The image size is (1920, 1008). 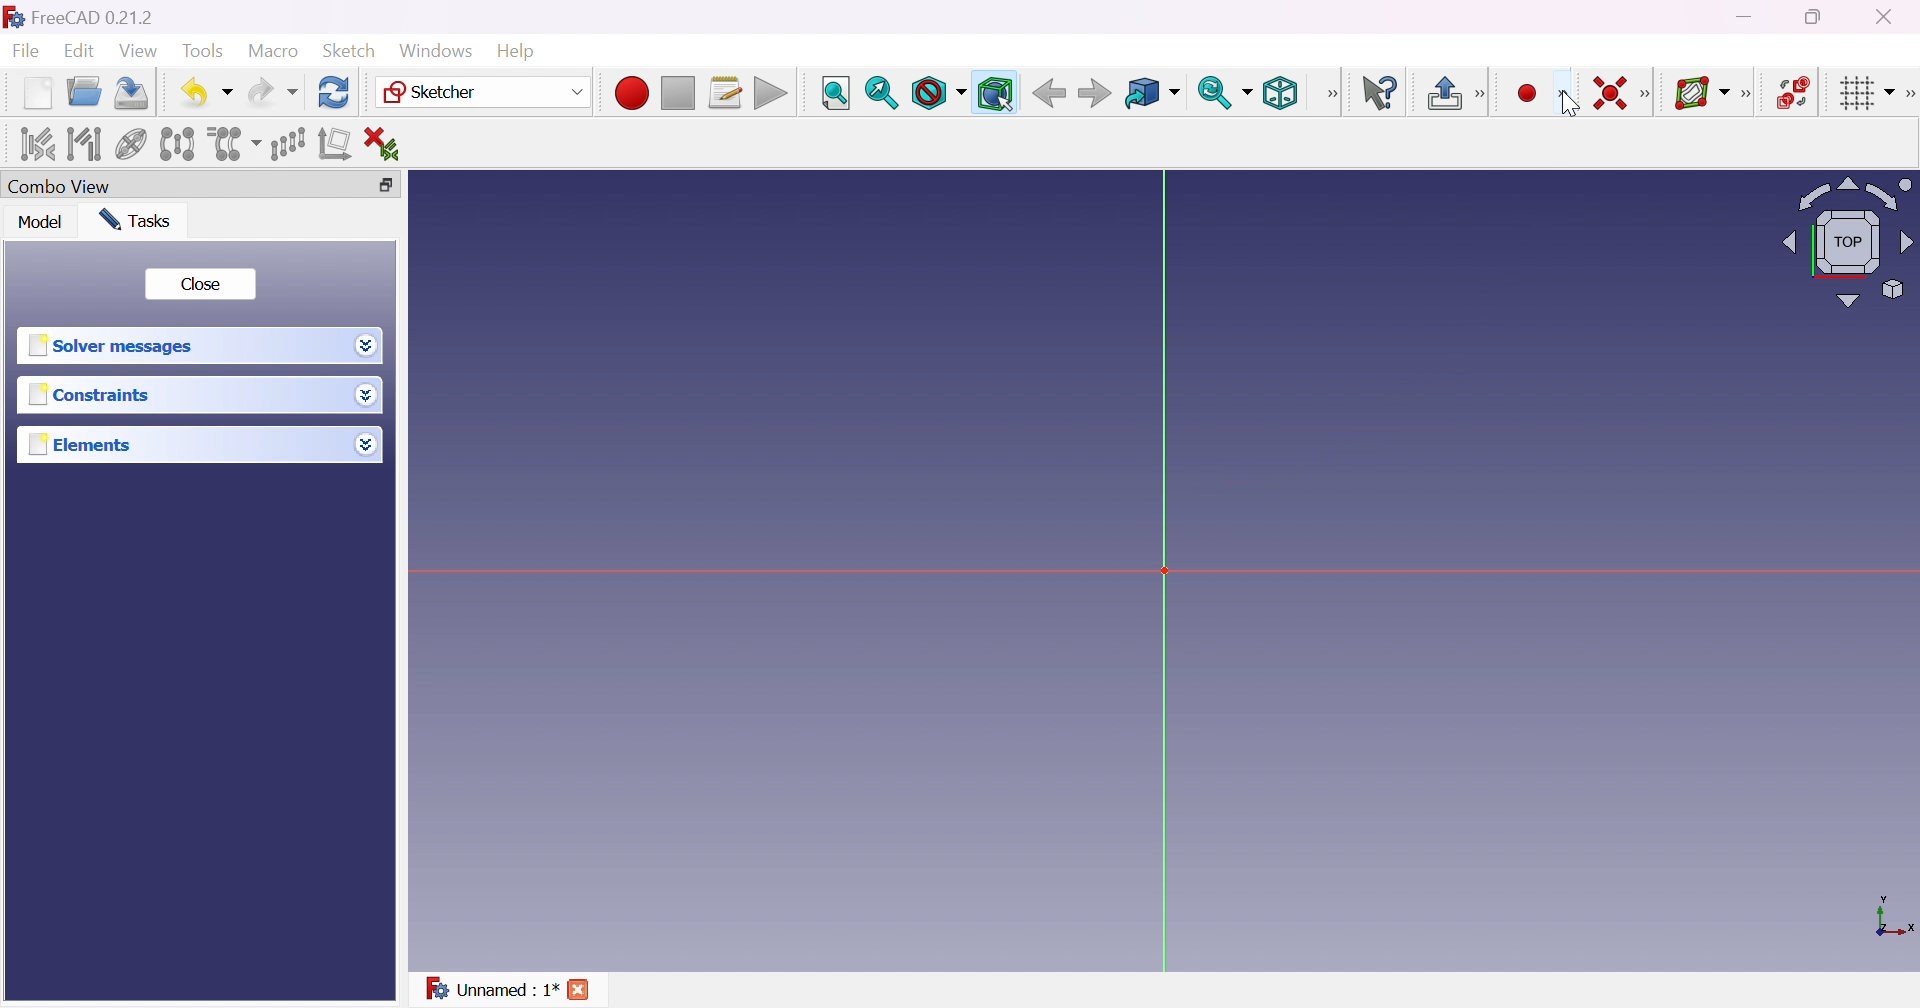 I want to click on Drop down, so click(x=366, y=444).